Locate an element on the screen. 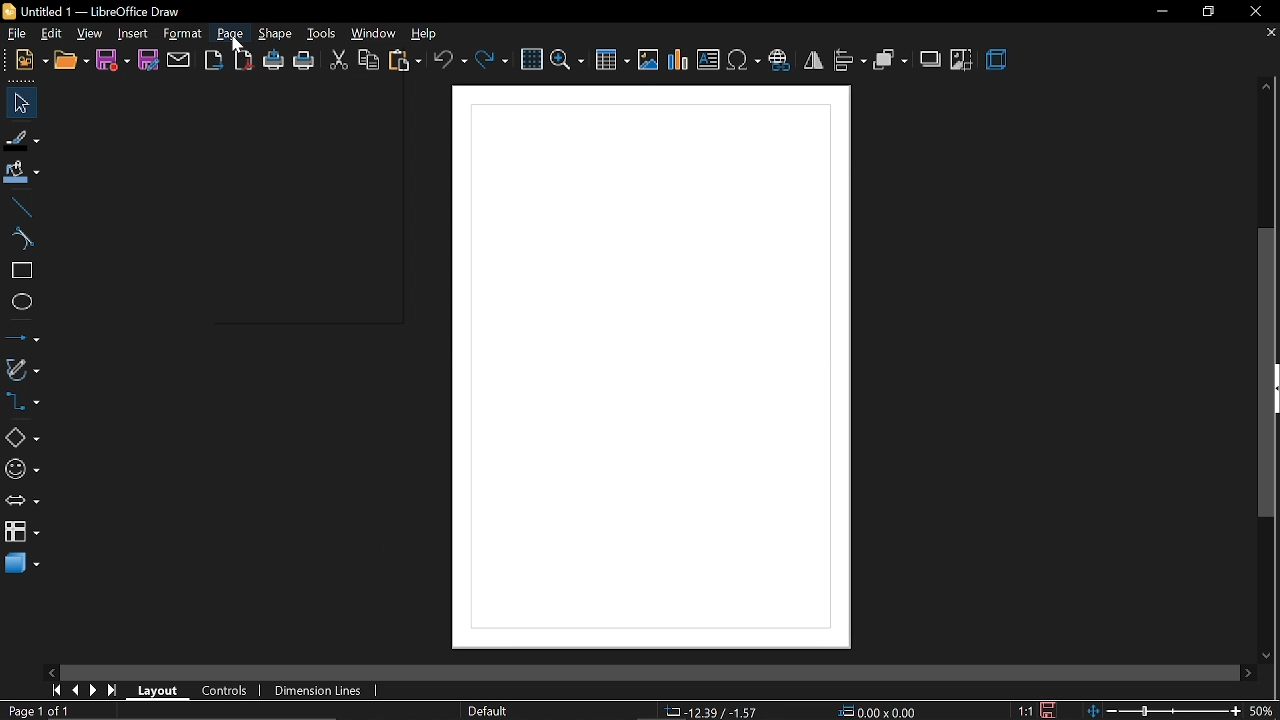 The image size is (1280, 720). Page 1 of 1 - current page is located at coordinates (40, 711).